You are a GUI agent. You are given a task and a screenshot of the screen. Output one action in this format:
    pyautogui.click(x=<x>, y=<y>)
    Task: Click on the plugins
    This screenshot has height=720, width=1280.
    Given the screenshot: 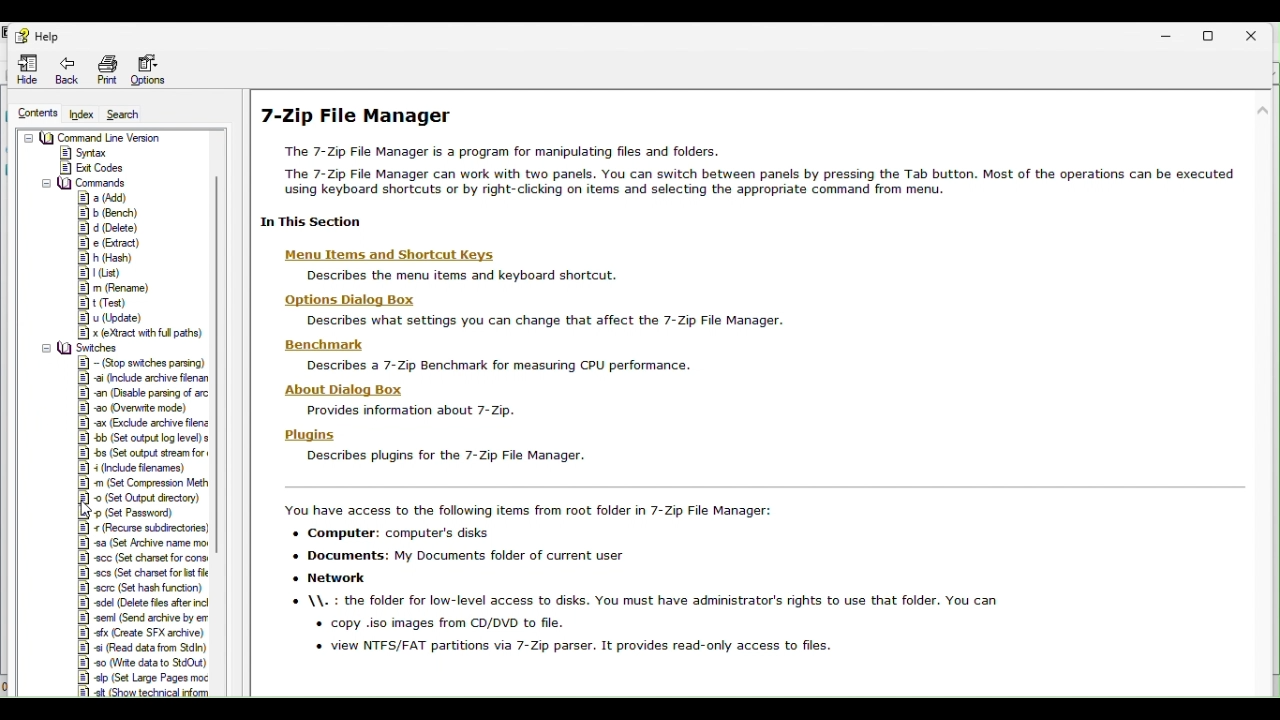 What is the action you would take?
    pyautogui.click(x=306, y=436)
    